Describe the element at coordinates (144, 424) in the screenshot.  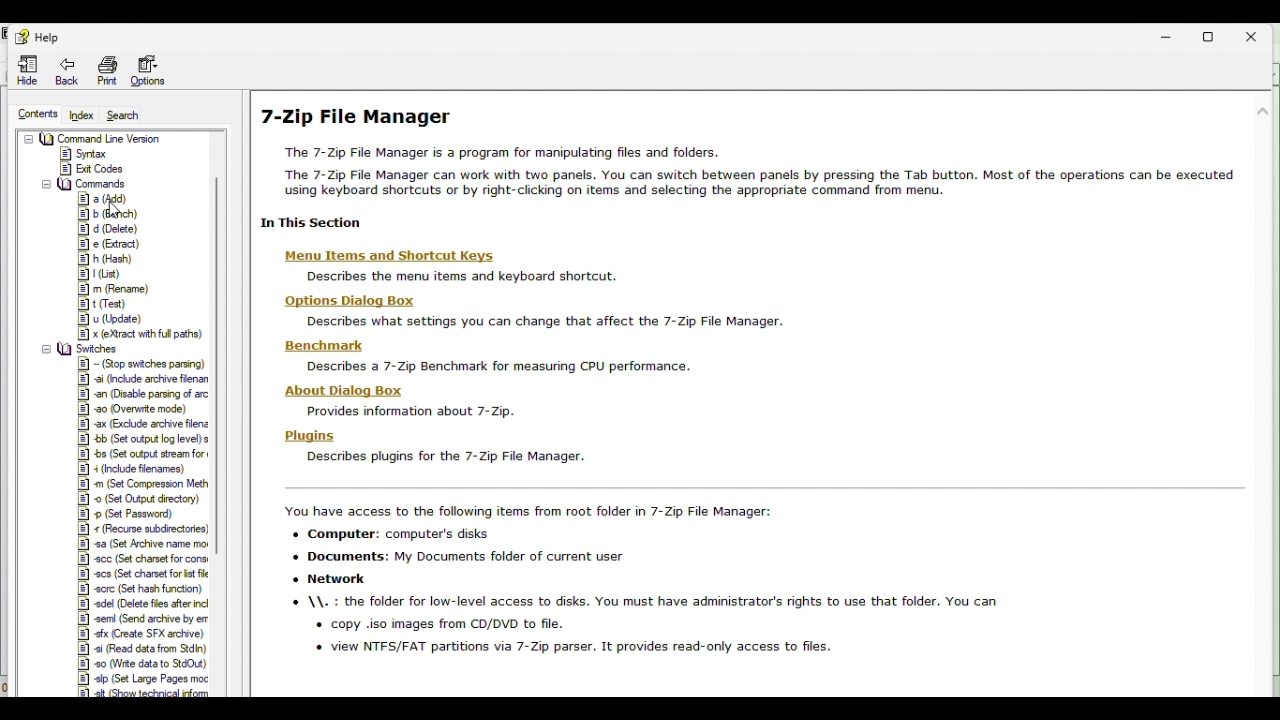
I see `-ax` at that location.